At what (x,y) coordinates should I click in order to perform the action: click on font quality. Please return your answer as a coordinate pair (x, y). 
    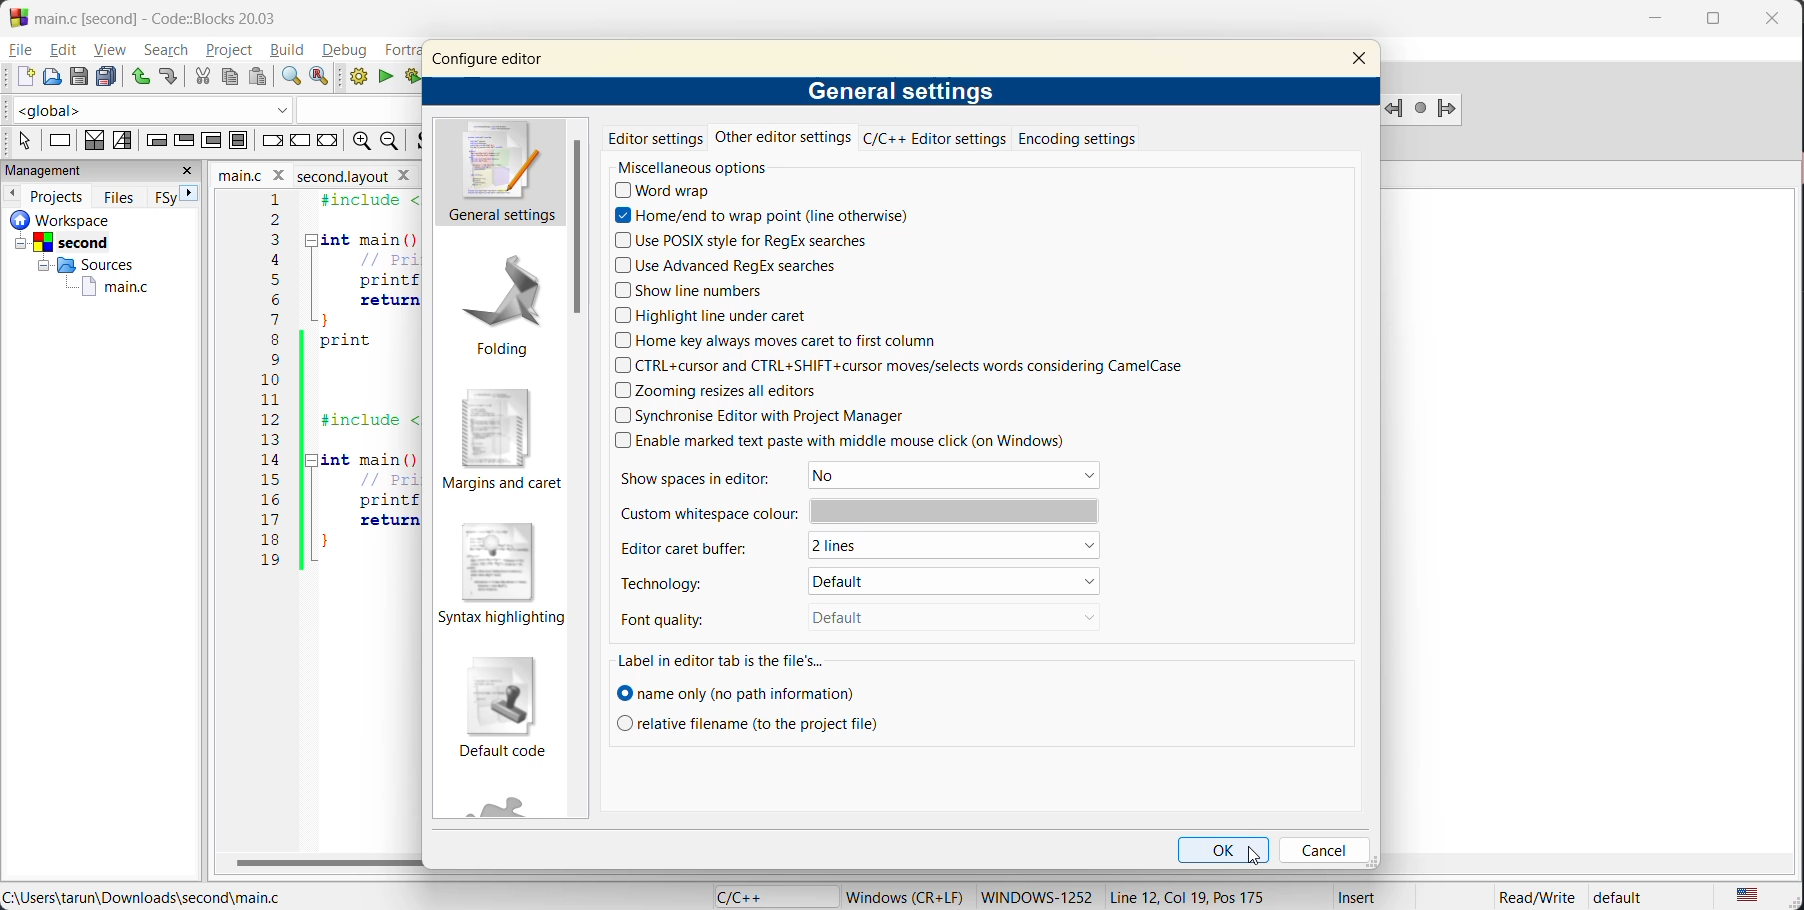
    Looking at the image, I should click on (681, 616).